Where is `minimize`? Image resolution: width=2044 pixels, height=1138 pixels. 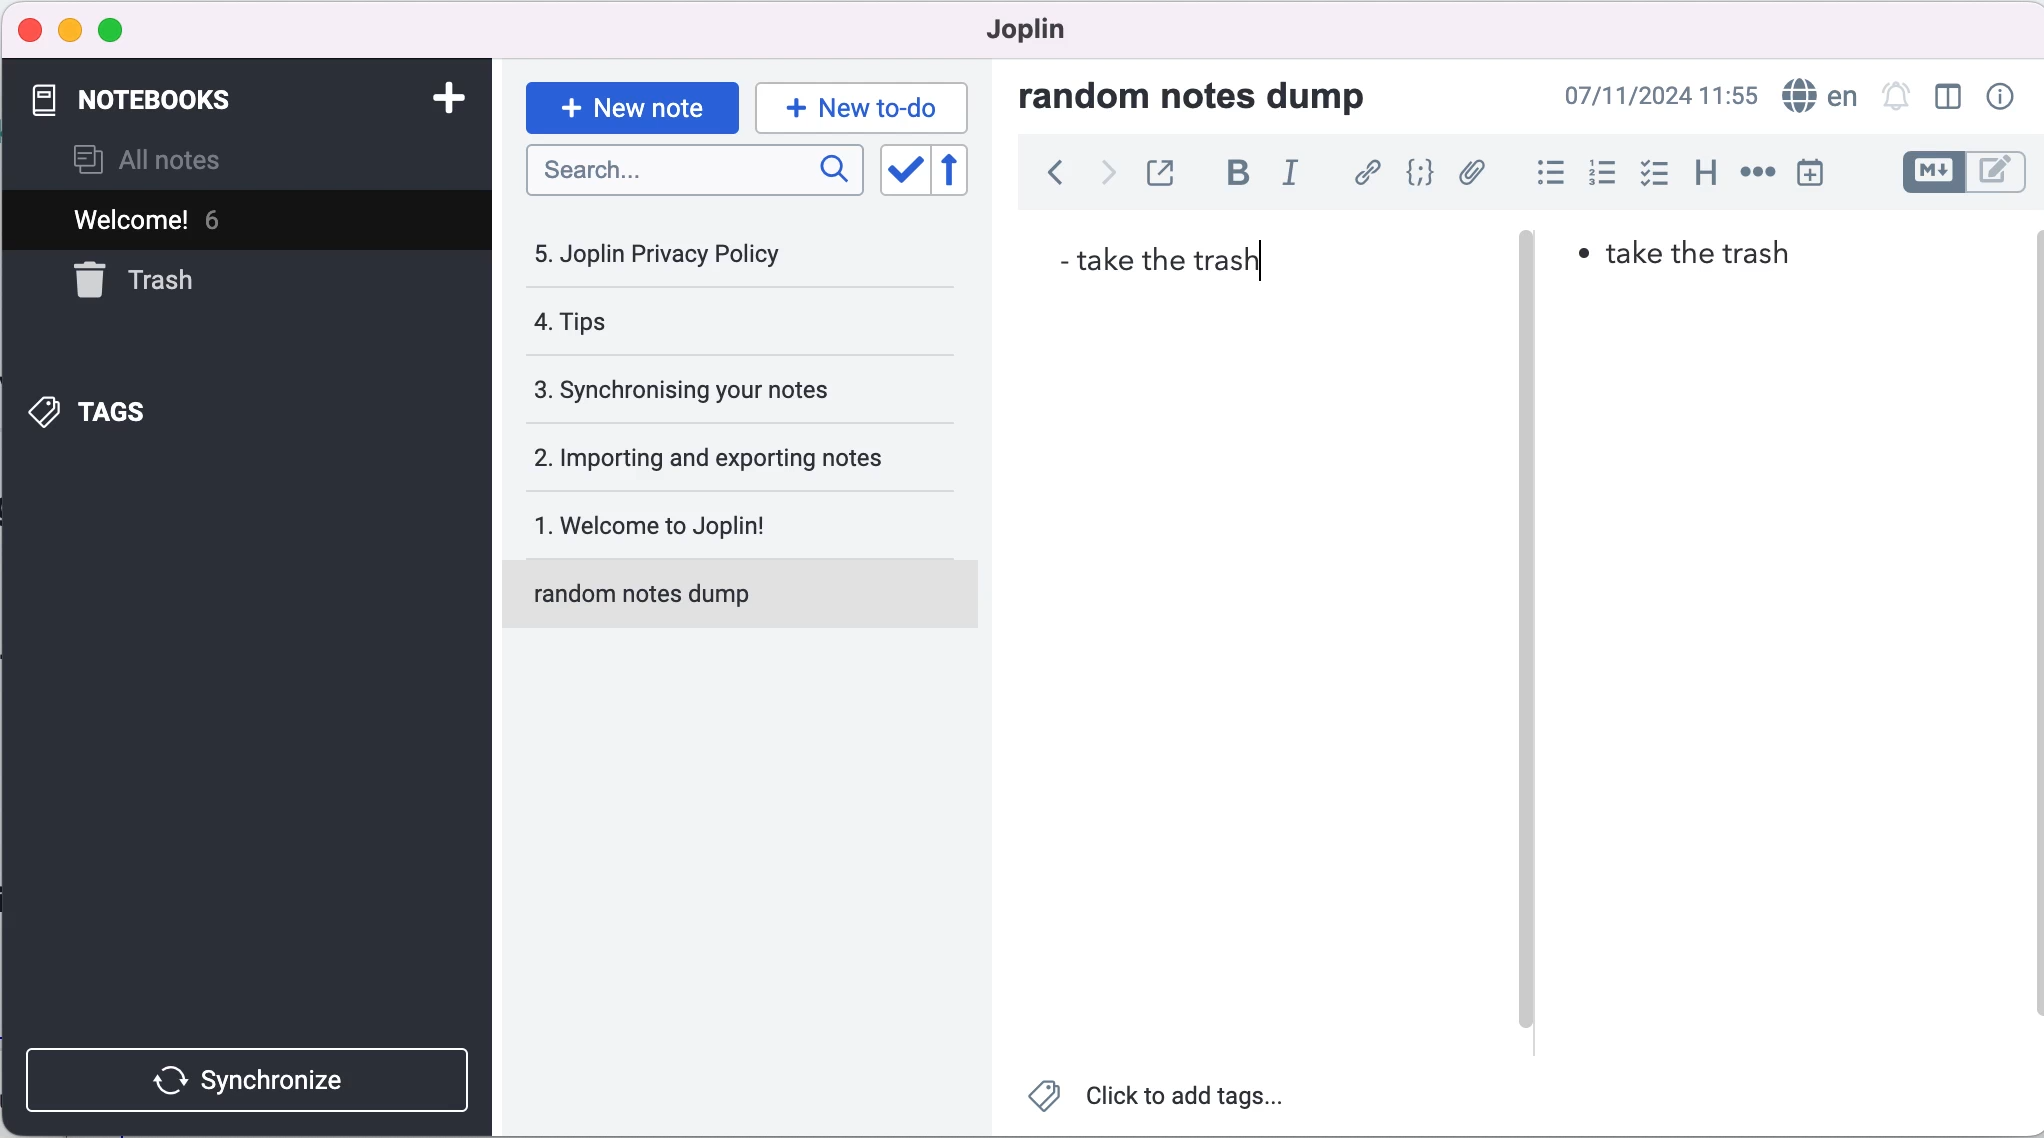 minimize is located at coordinates (69, 31).